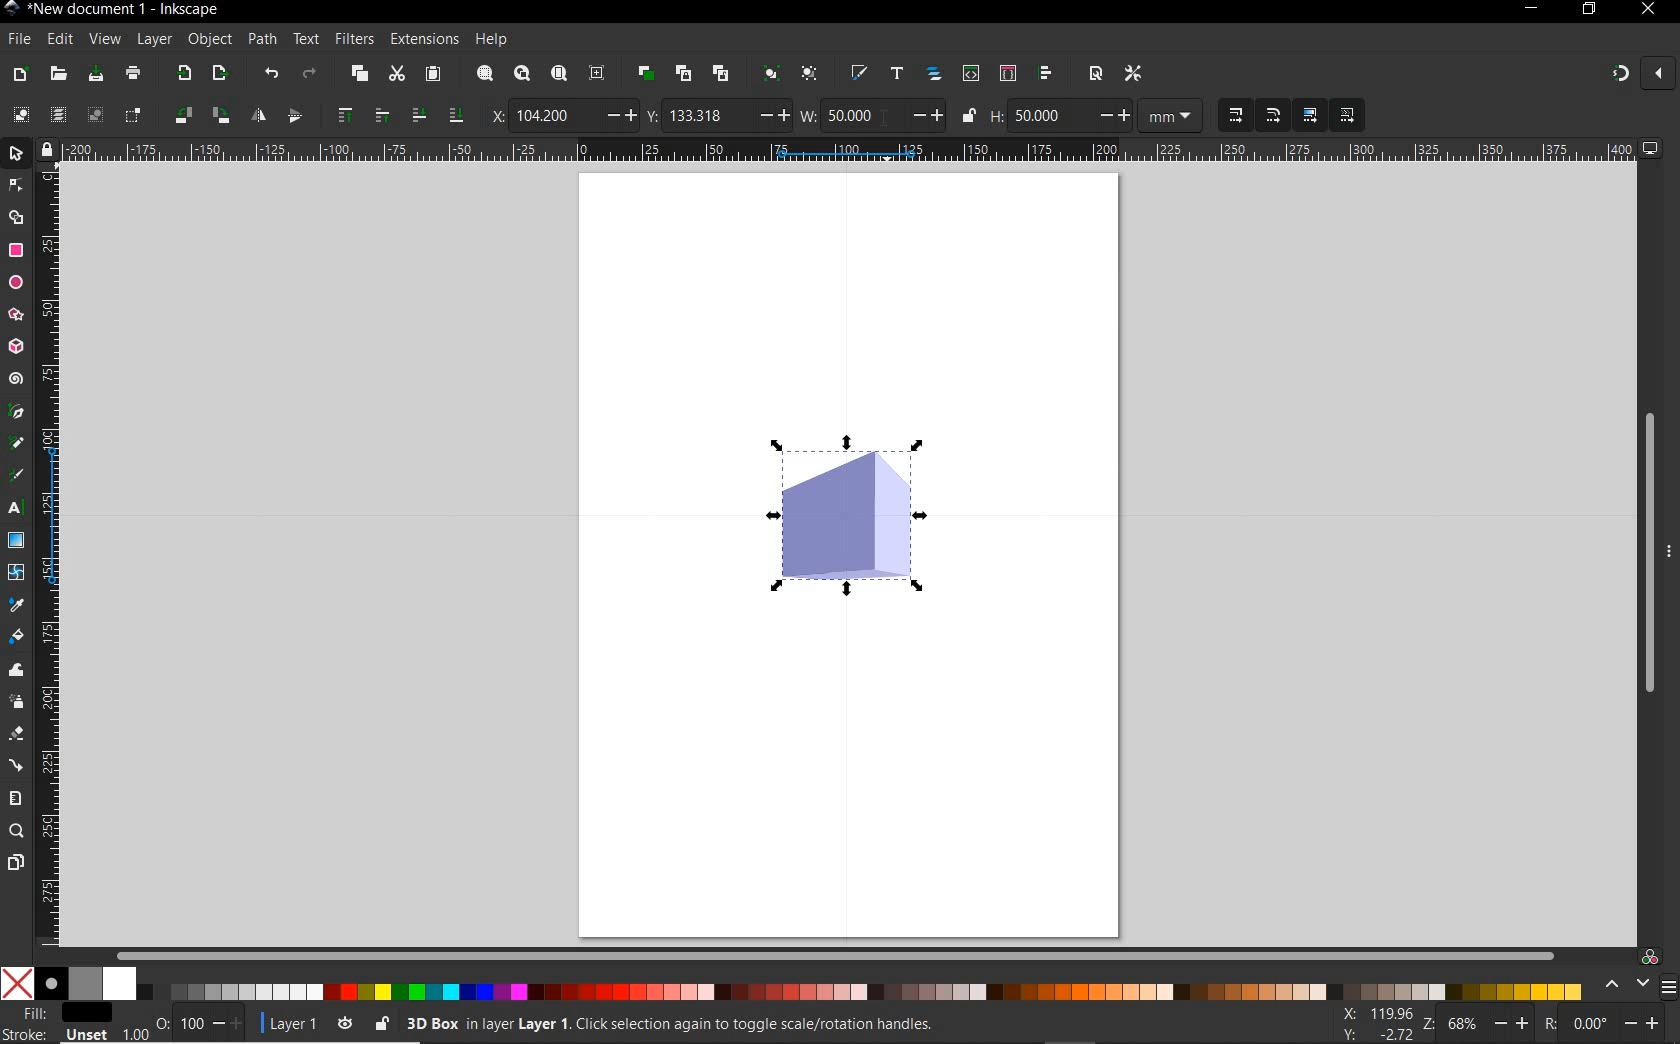  I want to click on lock/unlock, so click(969, 116).